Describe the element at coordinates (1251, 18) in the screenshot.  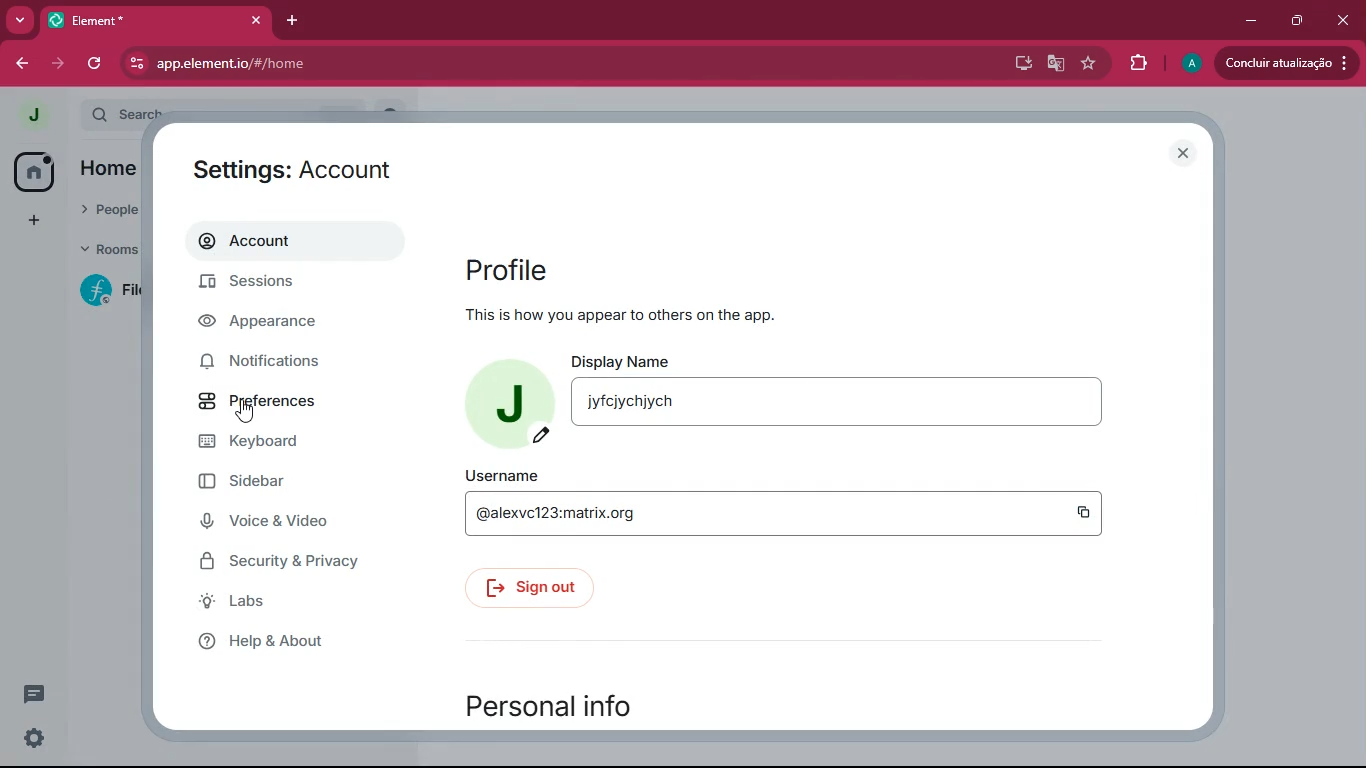
I see `minimize` at that location.